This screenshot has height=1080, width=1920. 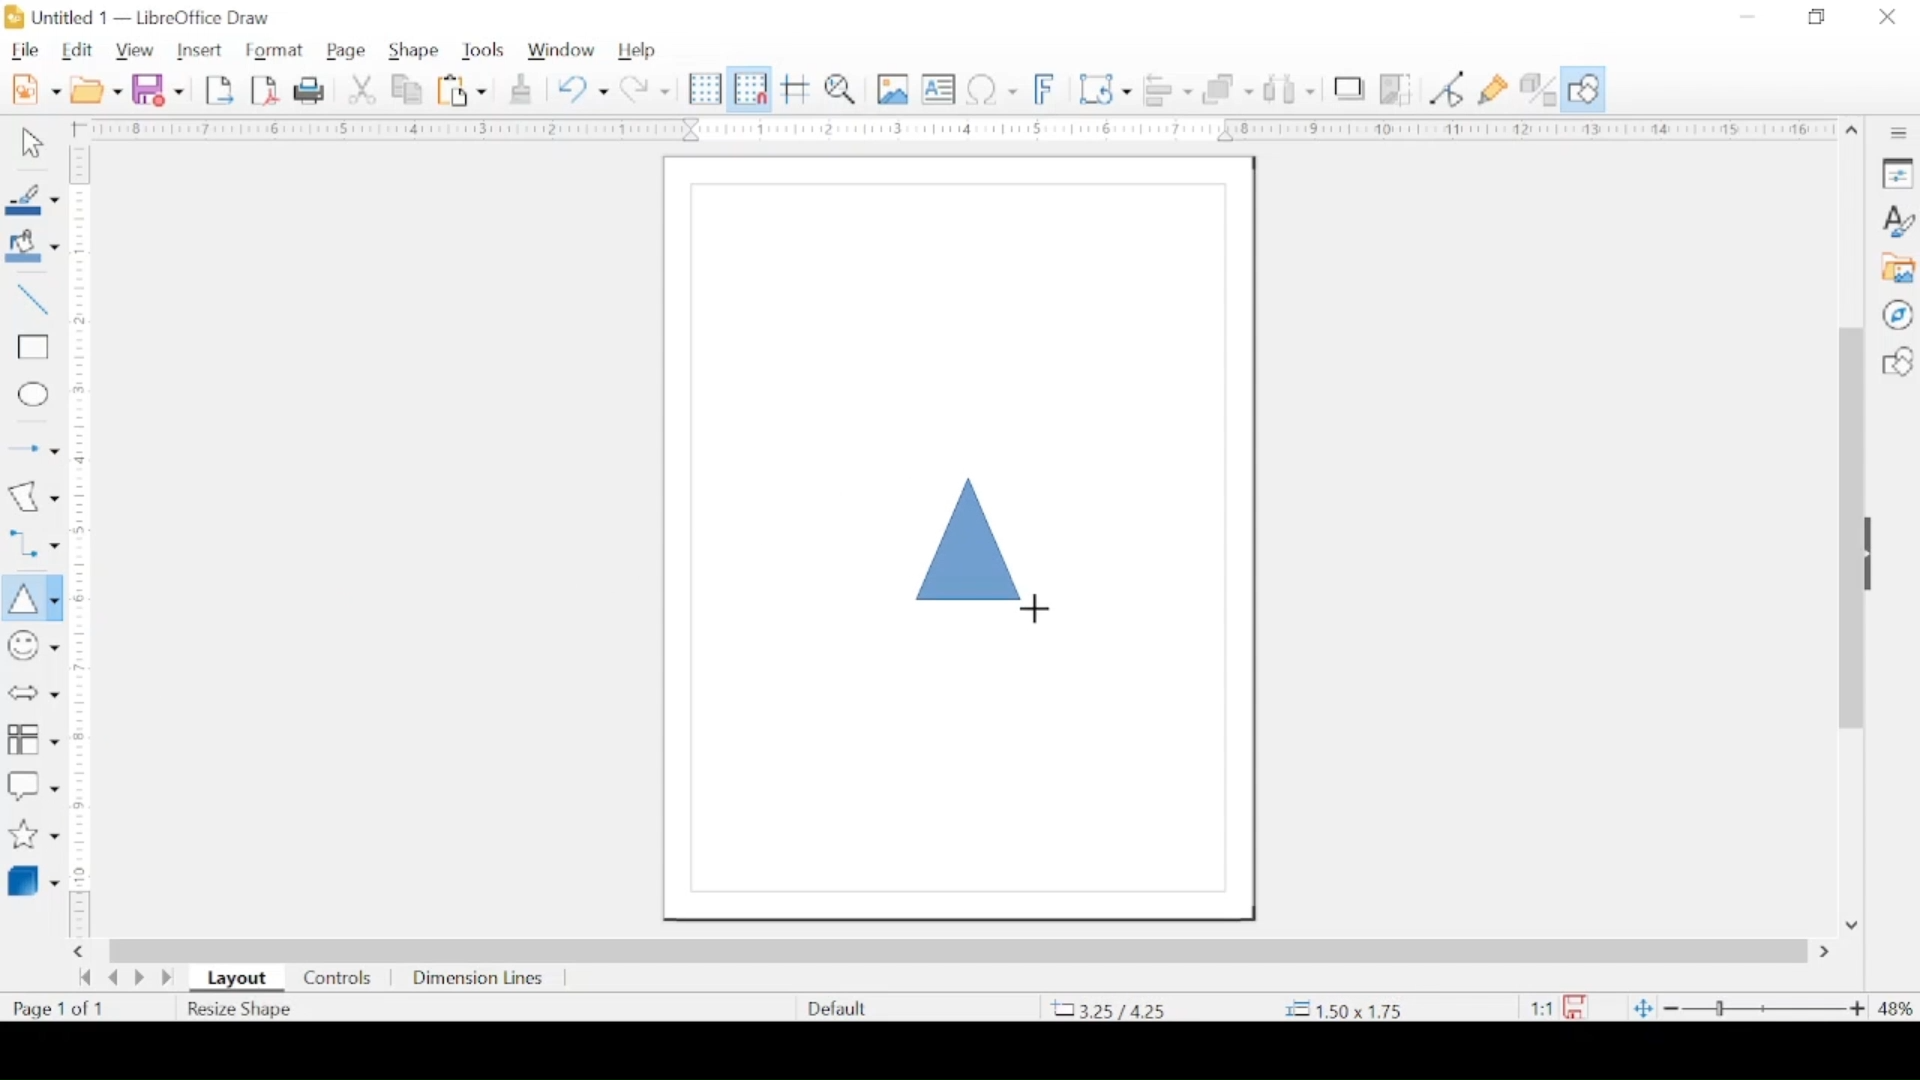 What do you see at coordinates (955, 130) in the screenshot?
I see `margin` at bounding box center [955, 130].